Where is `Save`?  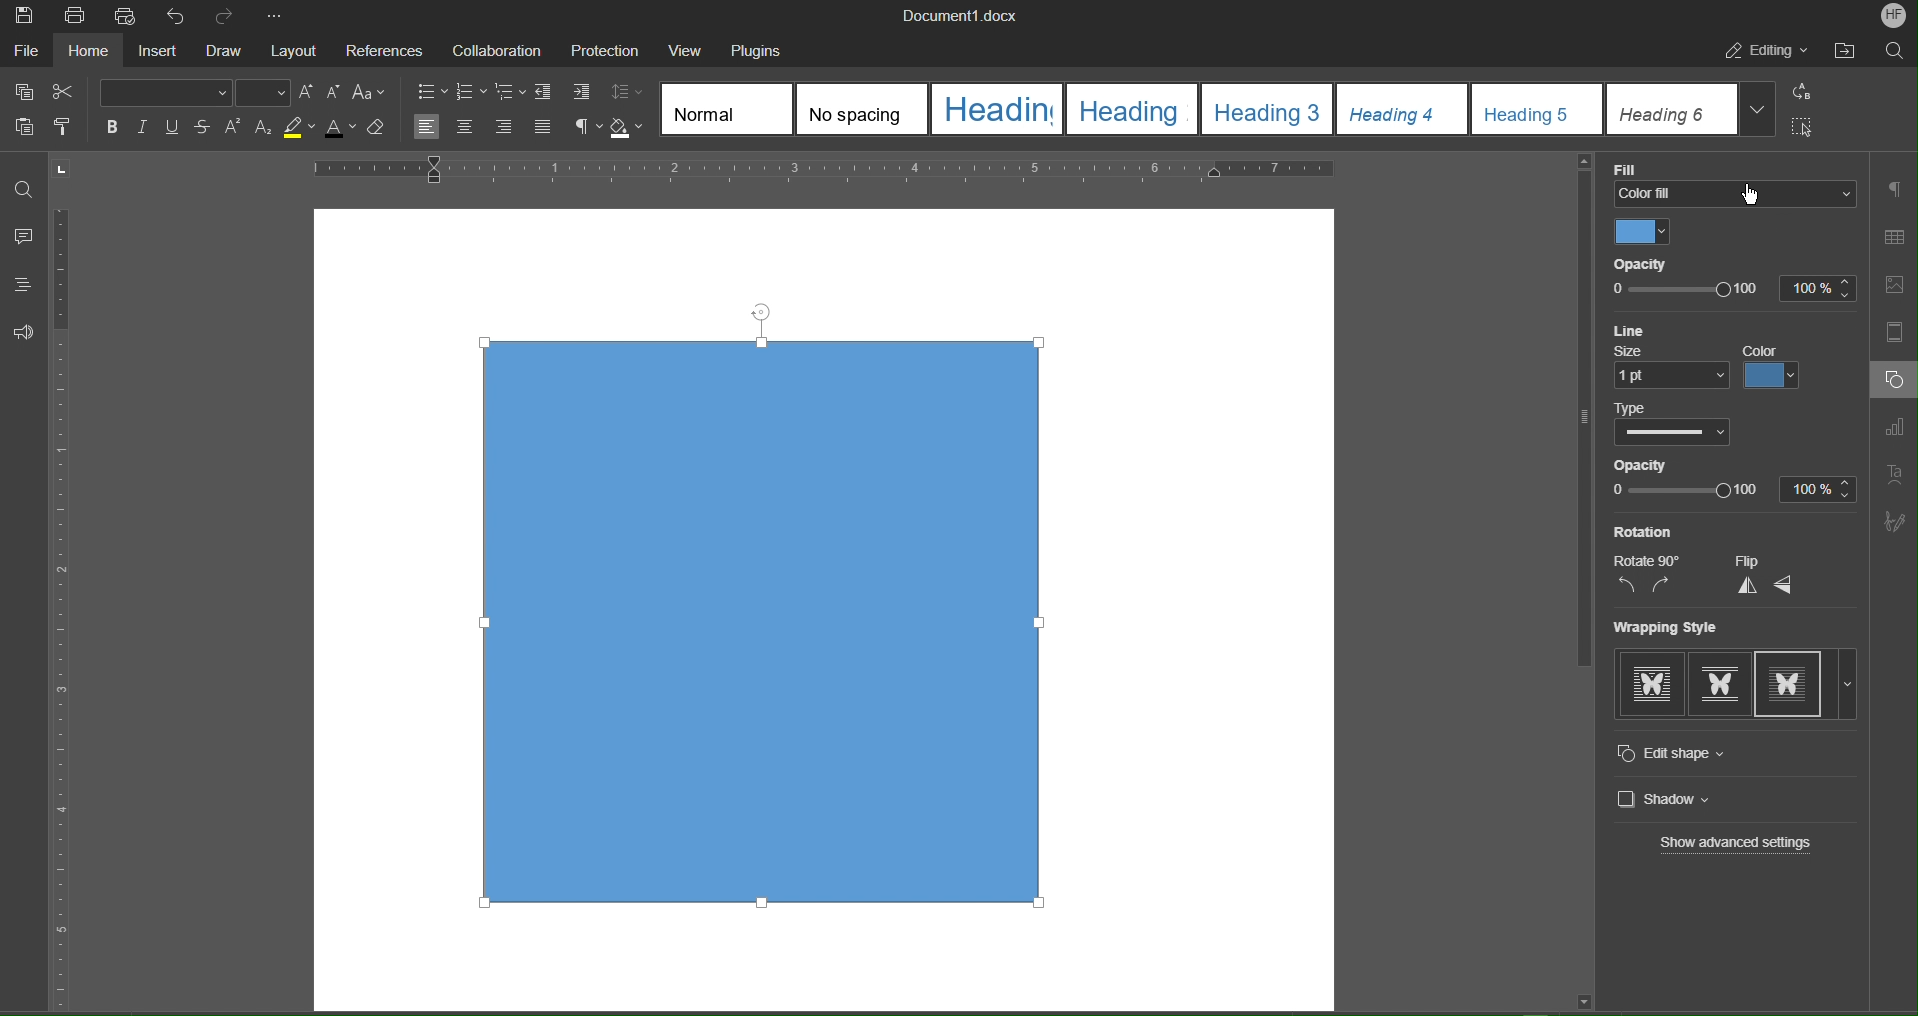 Save is located at coordinates (22, 15).